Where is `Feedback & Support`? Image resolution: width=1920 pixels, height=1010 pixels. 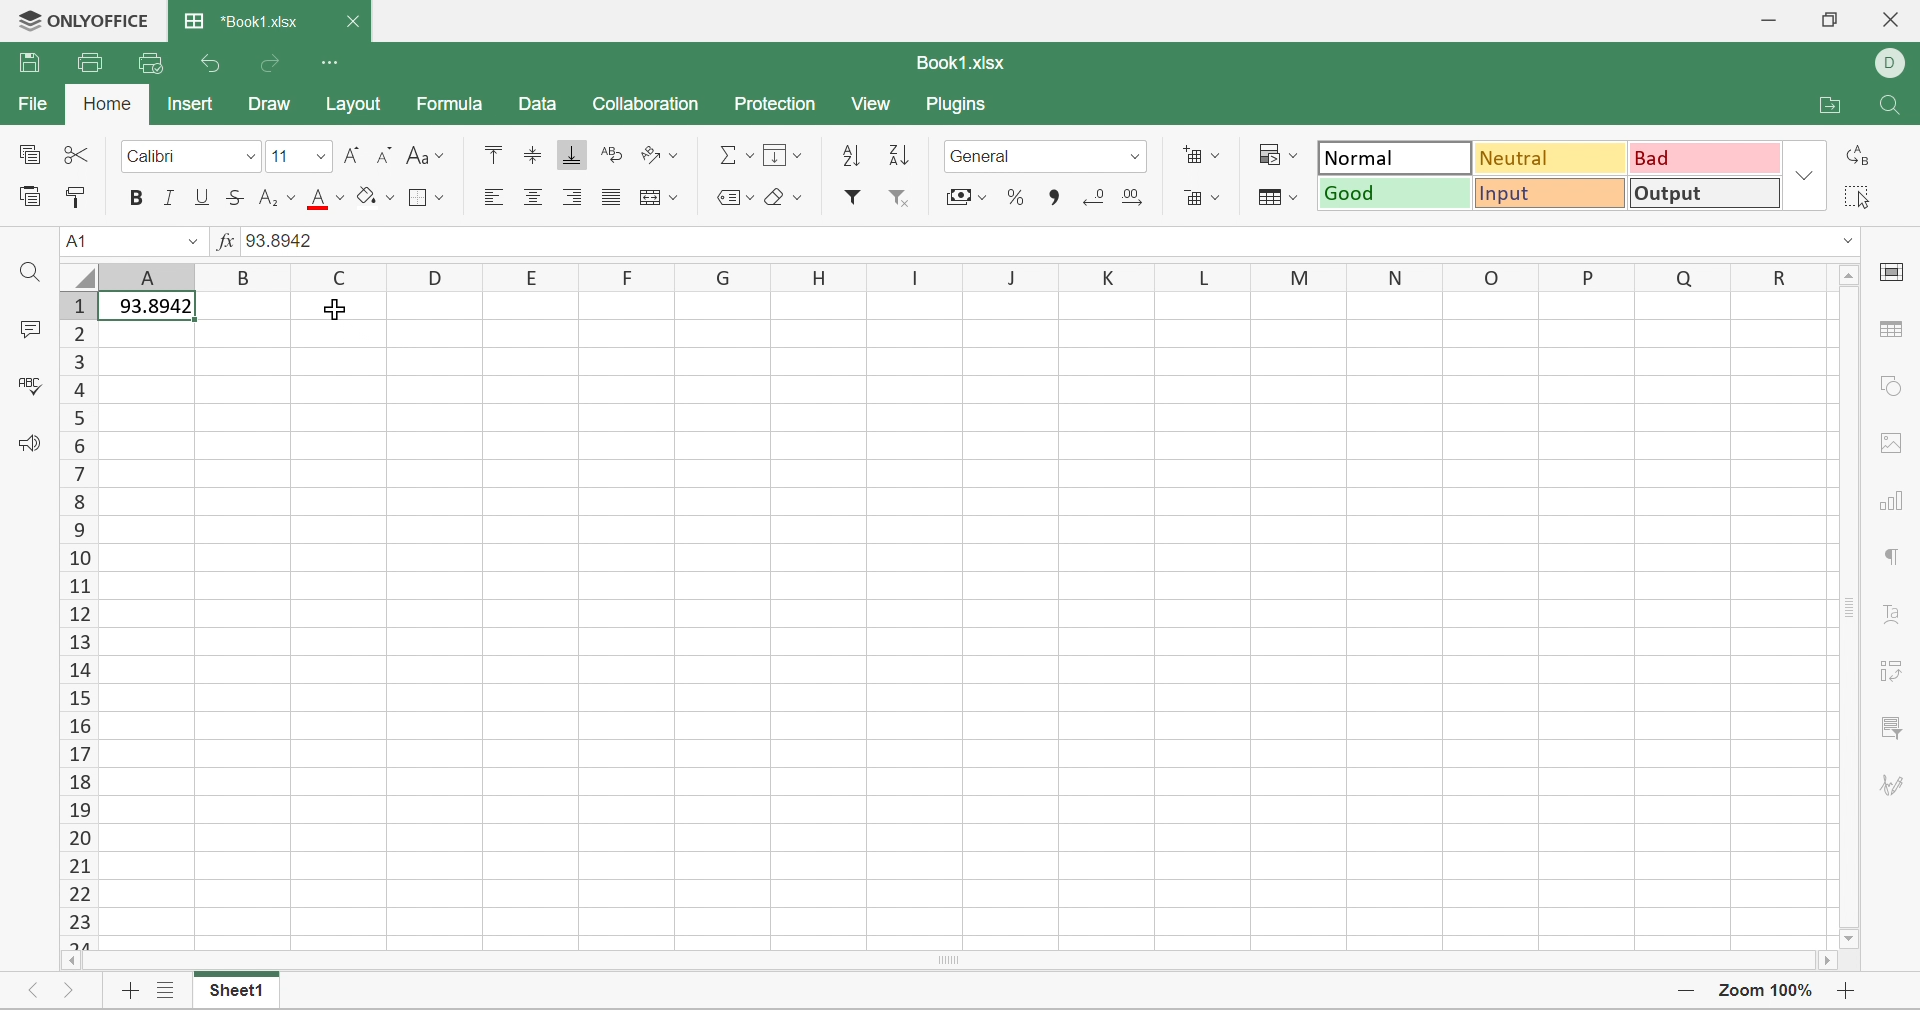 Feedback & Support is located at coordinates (34, 445).